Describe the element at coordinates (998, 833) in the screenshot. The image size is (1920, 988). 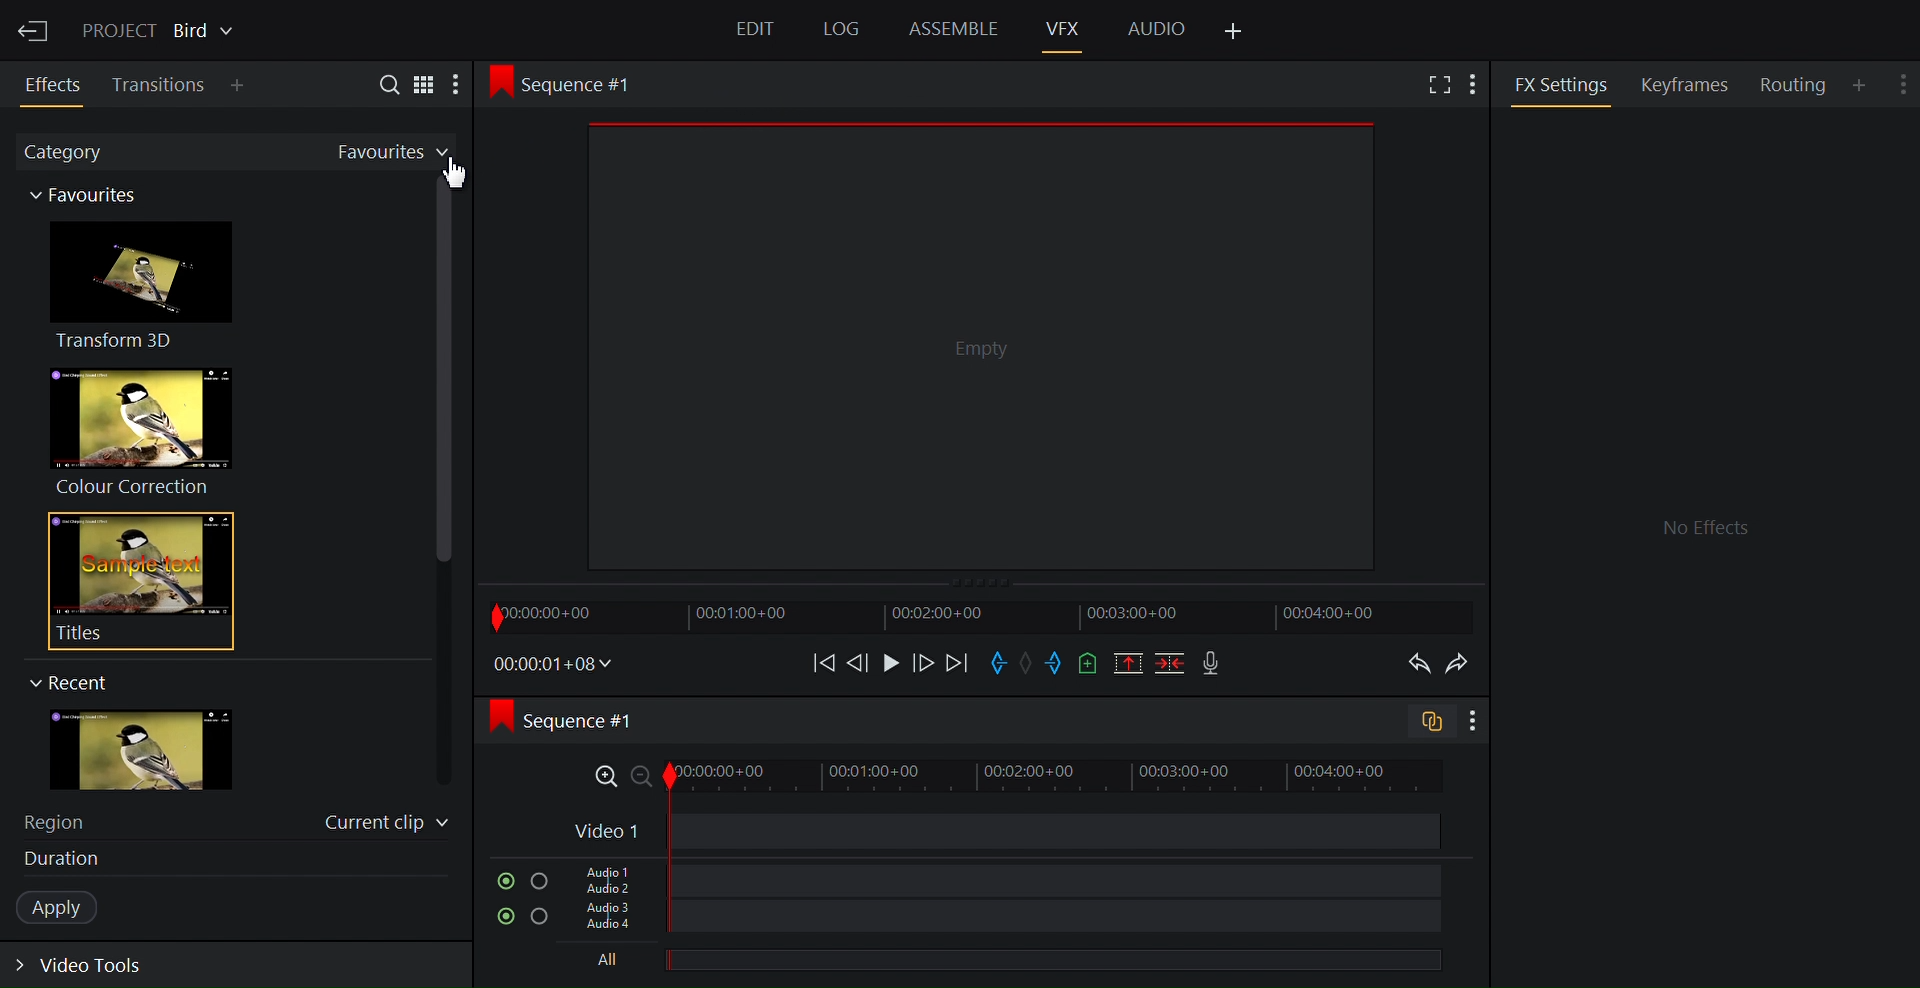
I see `Video Track` at that location.